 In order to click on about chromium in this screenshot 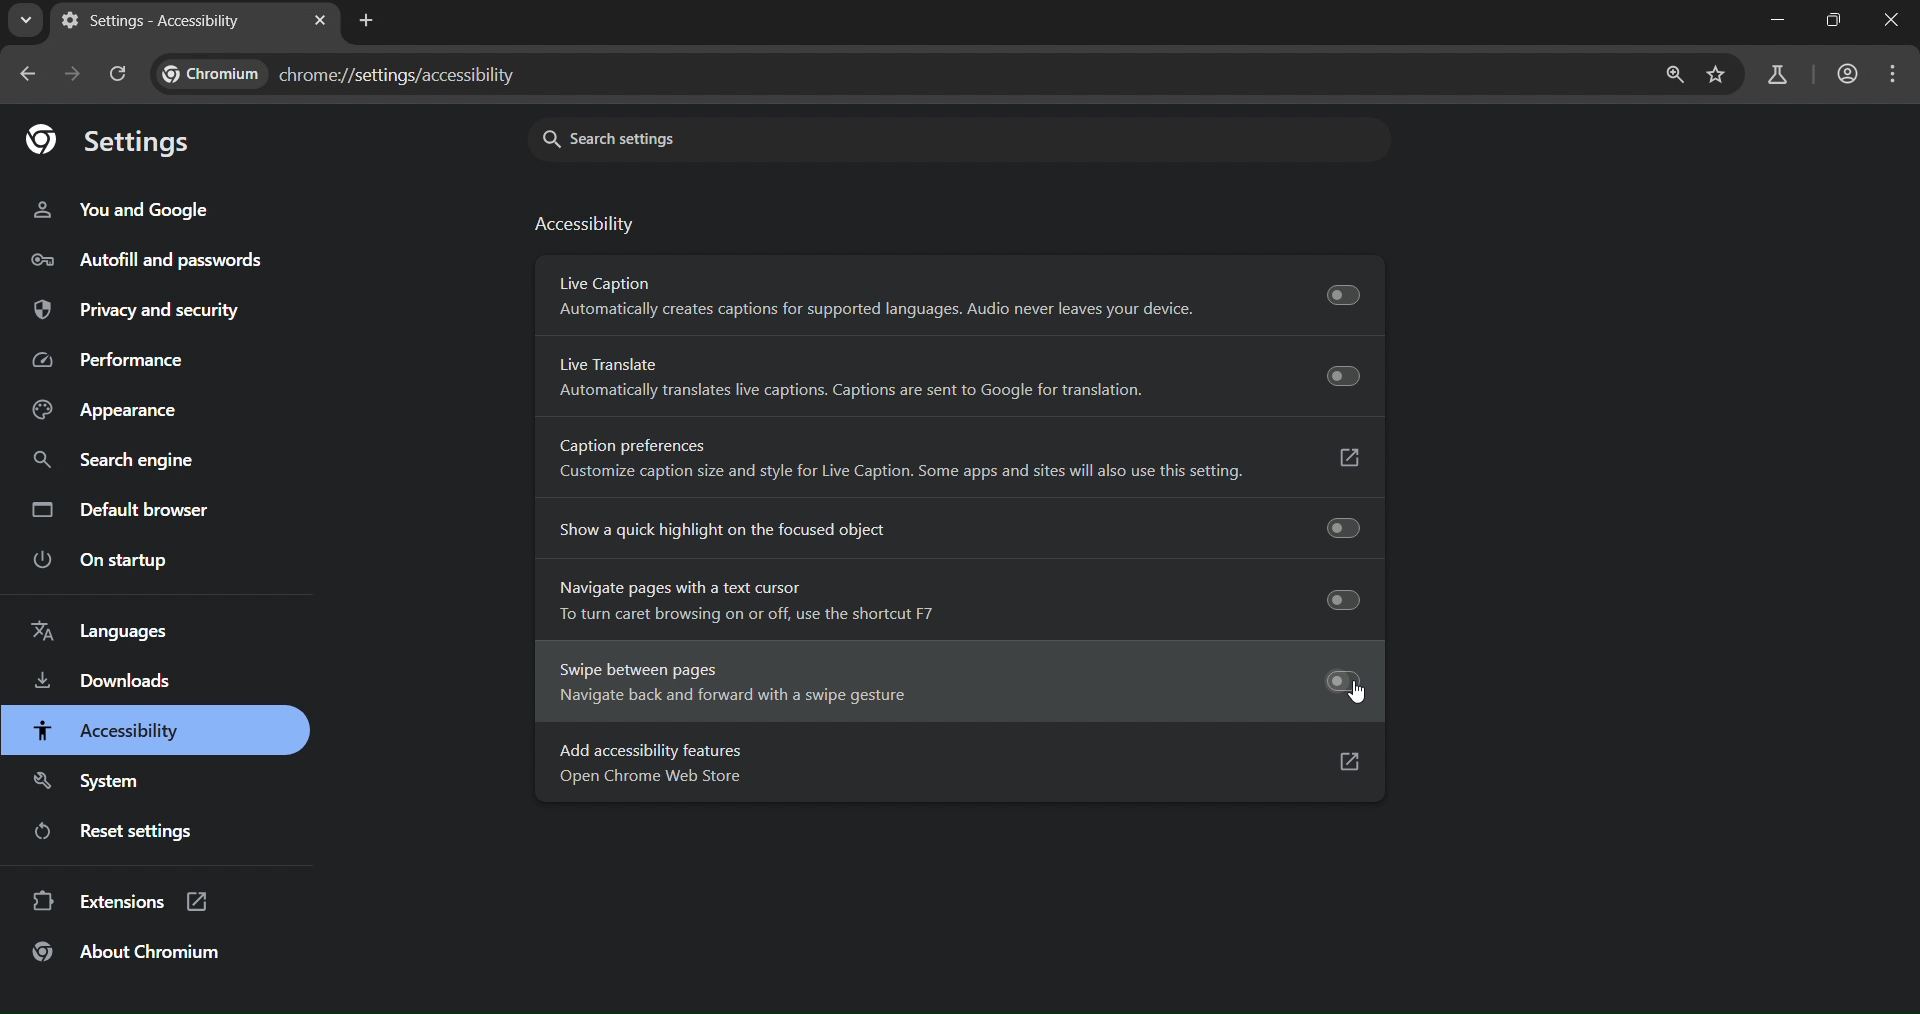, I will do `click(130, 958)`.